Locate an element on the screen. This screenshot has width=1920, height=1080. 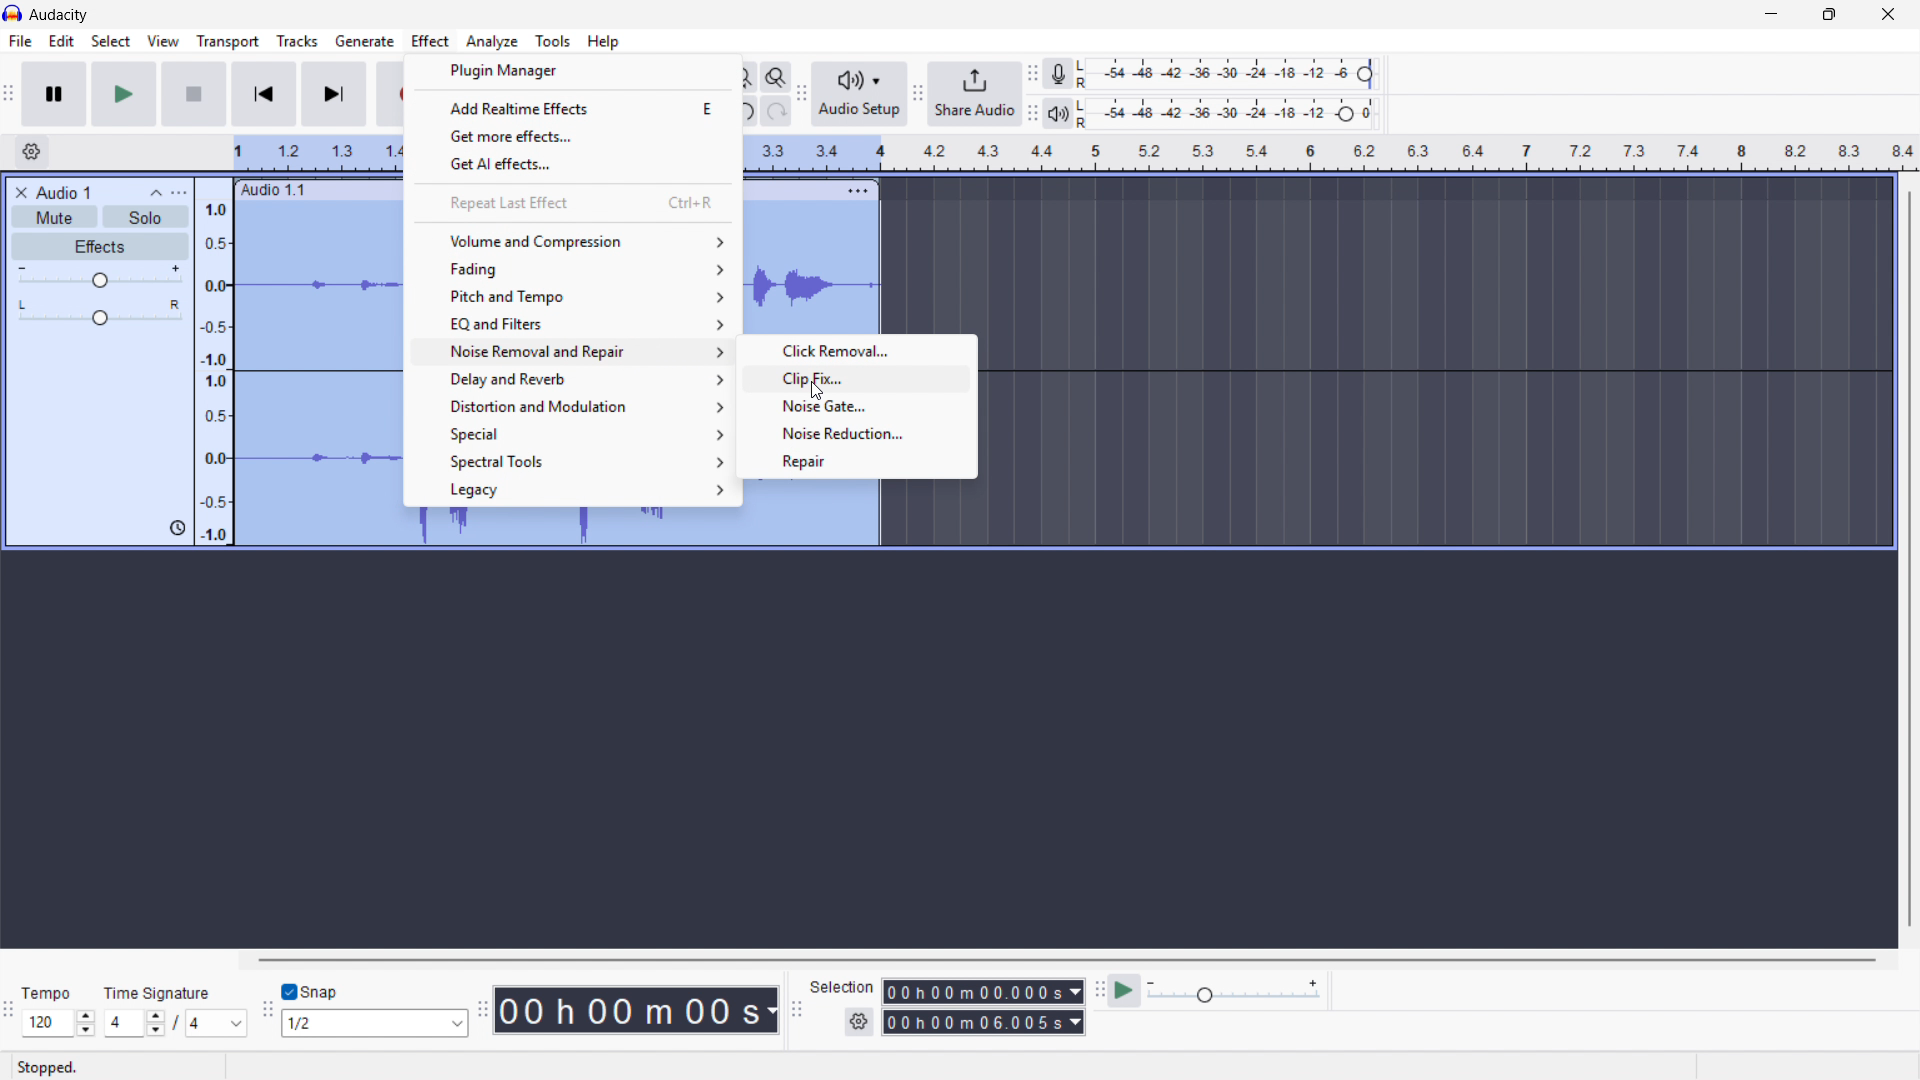
Effect is located at coordinates (431, 42).